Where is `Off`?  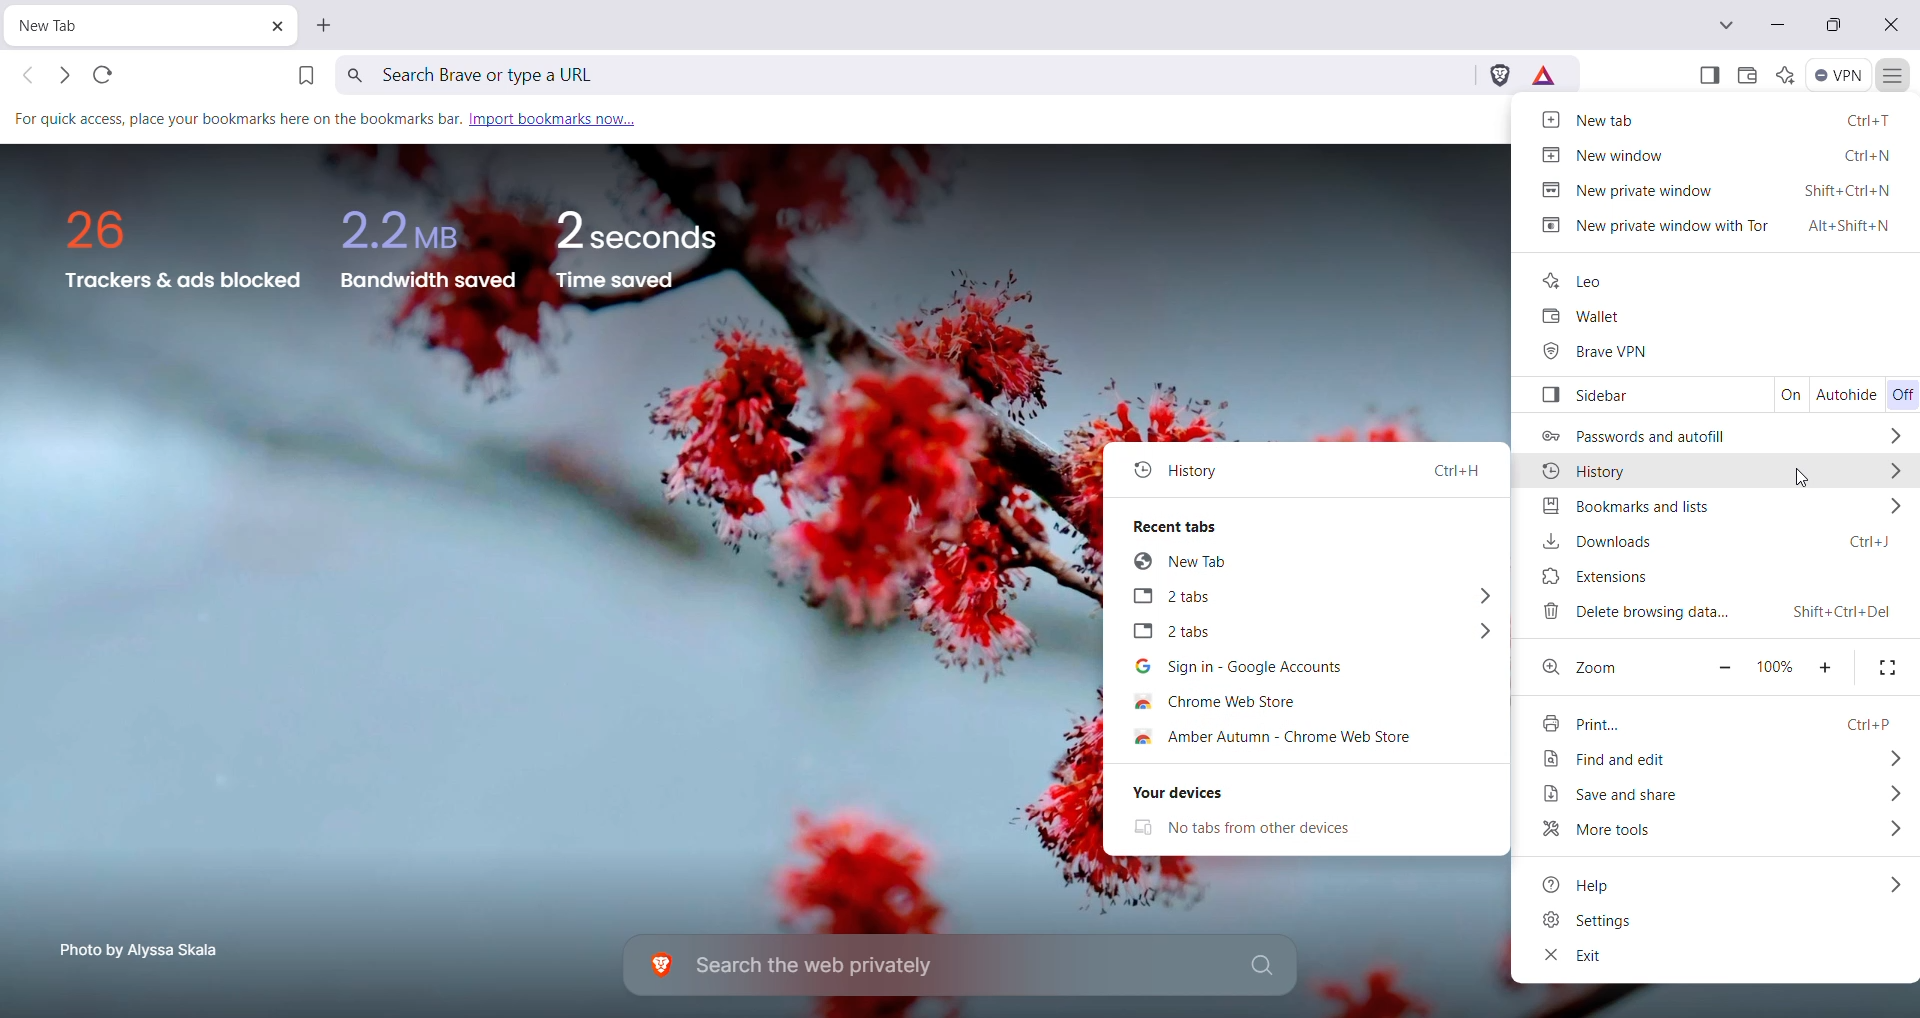 Off is located at coordinates (1902, 393).